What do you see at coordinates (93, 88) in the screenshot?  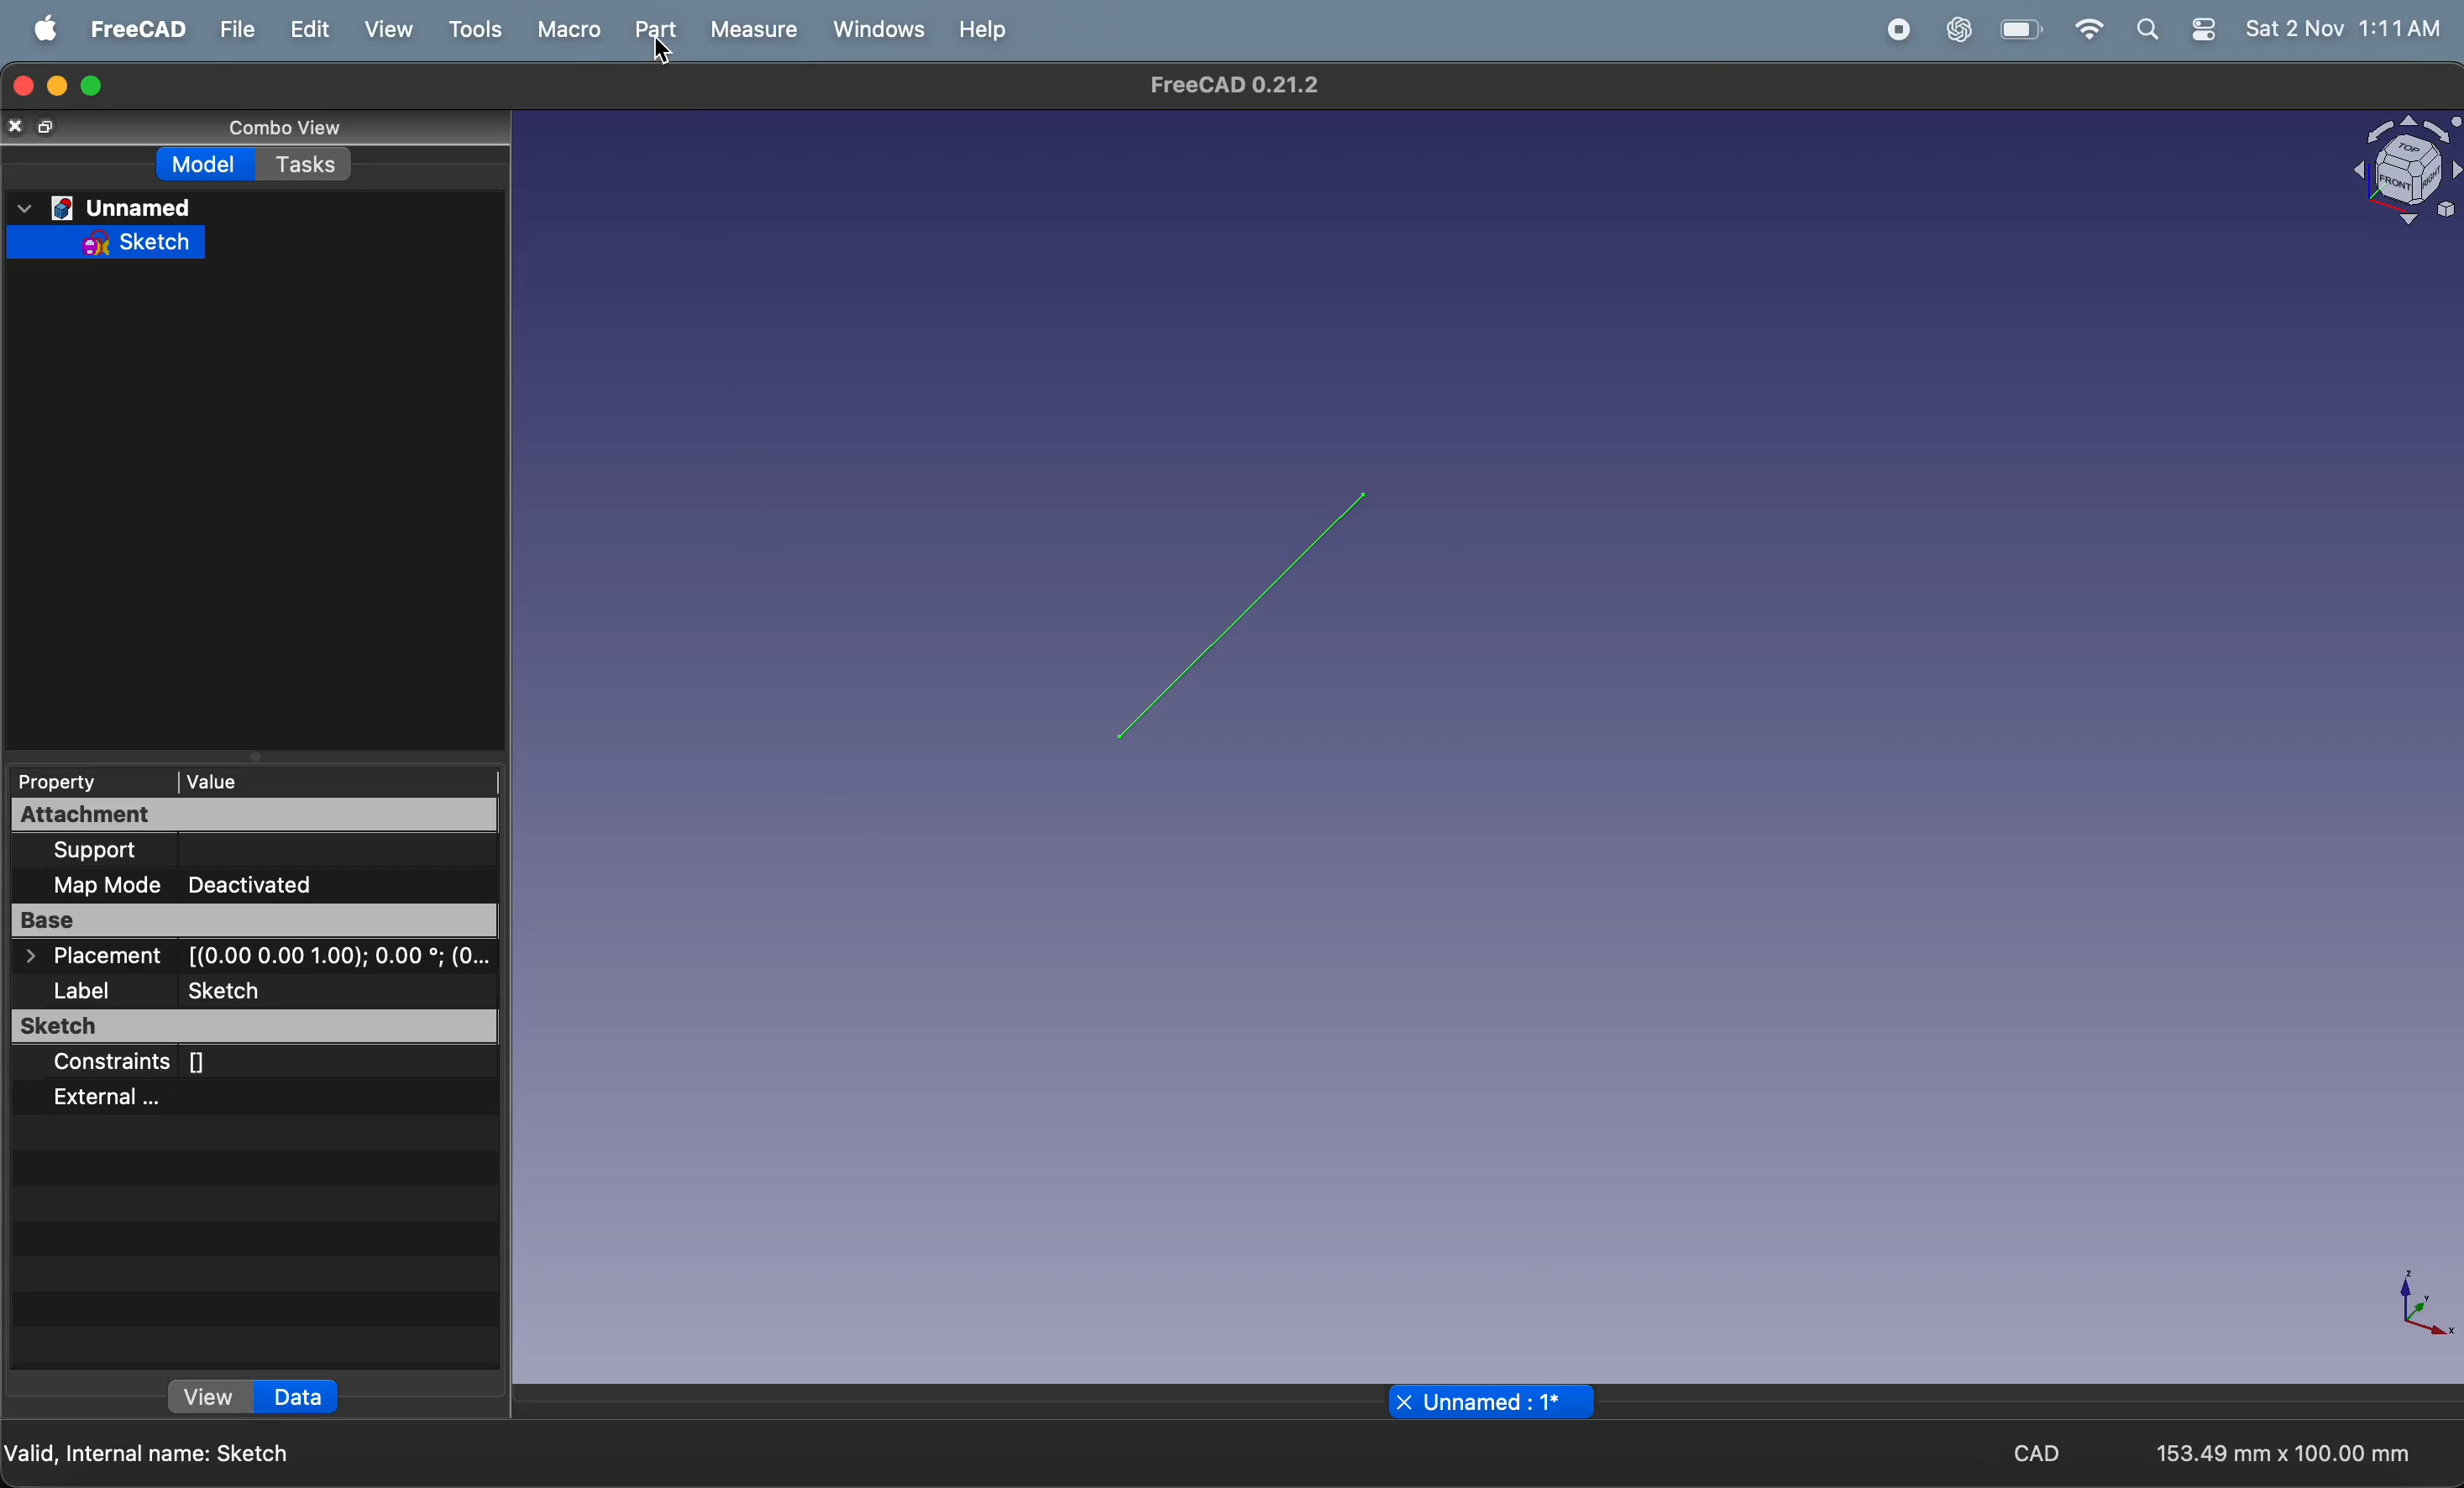 I see `maximize` at bounding box center [93, 88].